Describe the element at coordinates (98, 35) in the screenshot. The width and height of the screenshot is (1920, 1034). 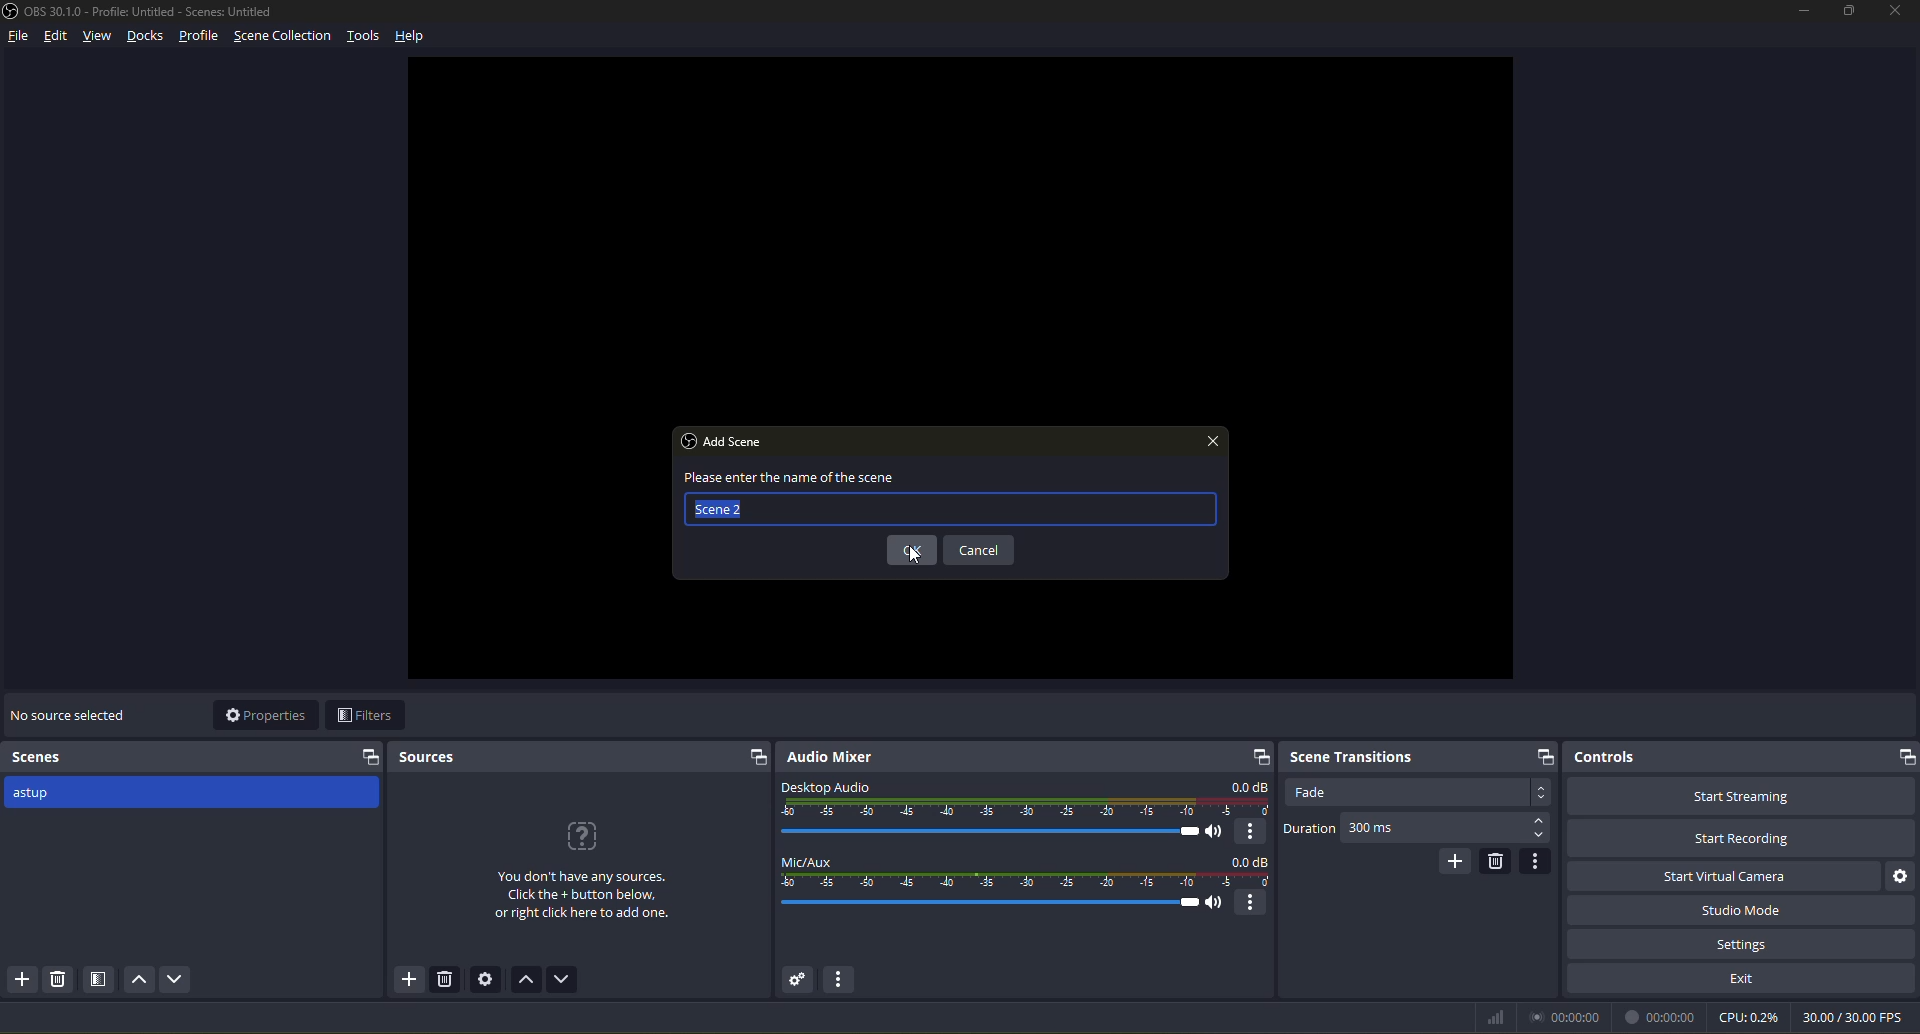
I see `view` at that location.